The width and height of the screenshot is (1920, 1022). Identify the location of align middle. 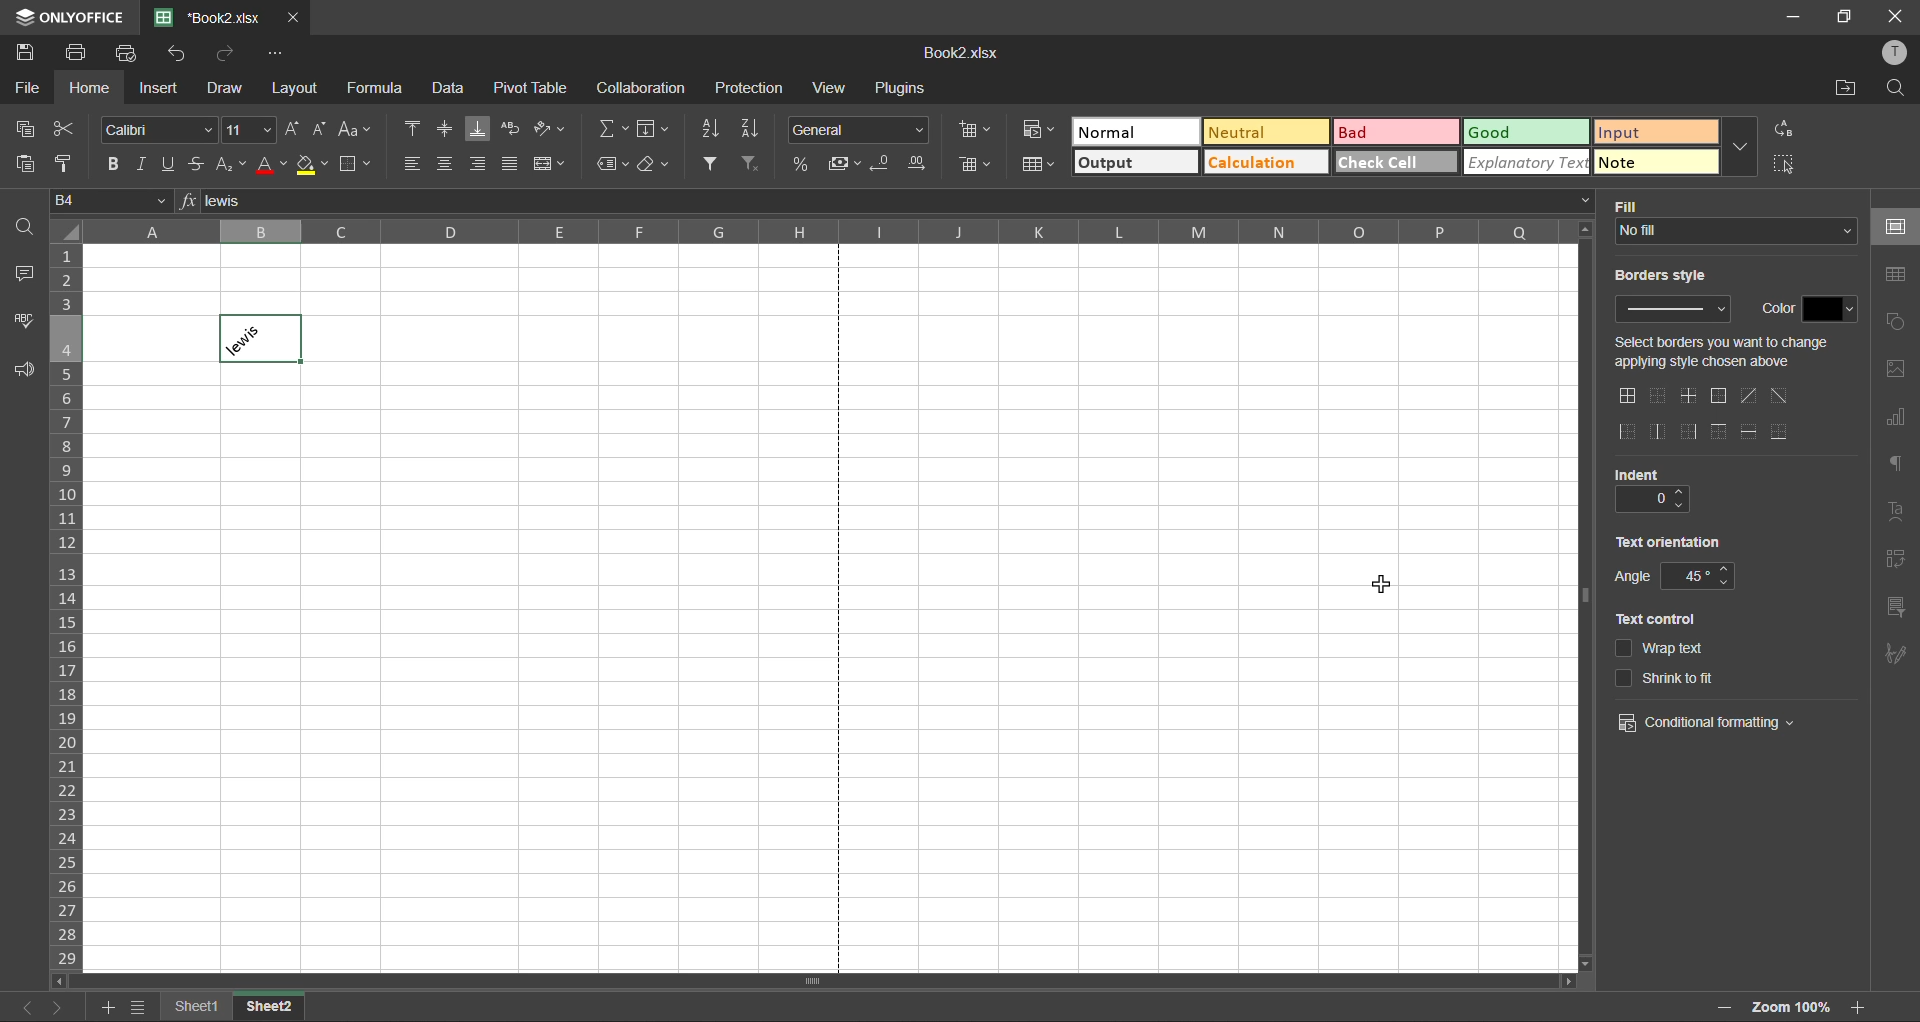
(444, 131).